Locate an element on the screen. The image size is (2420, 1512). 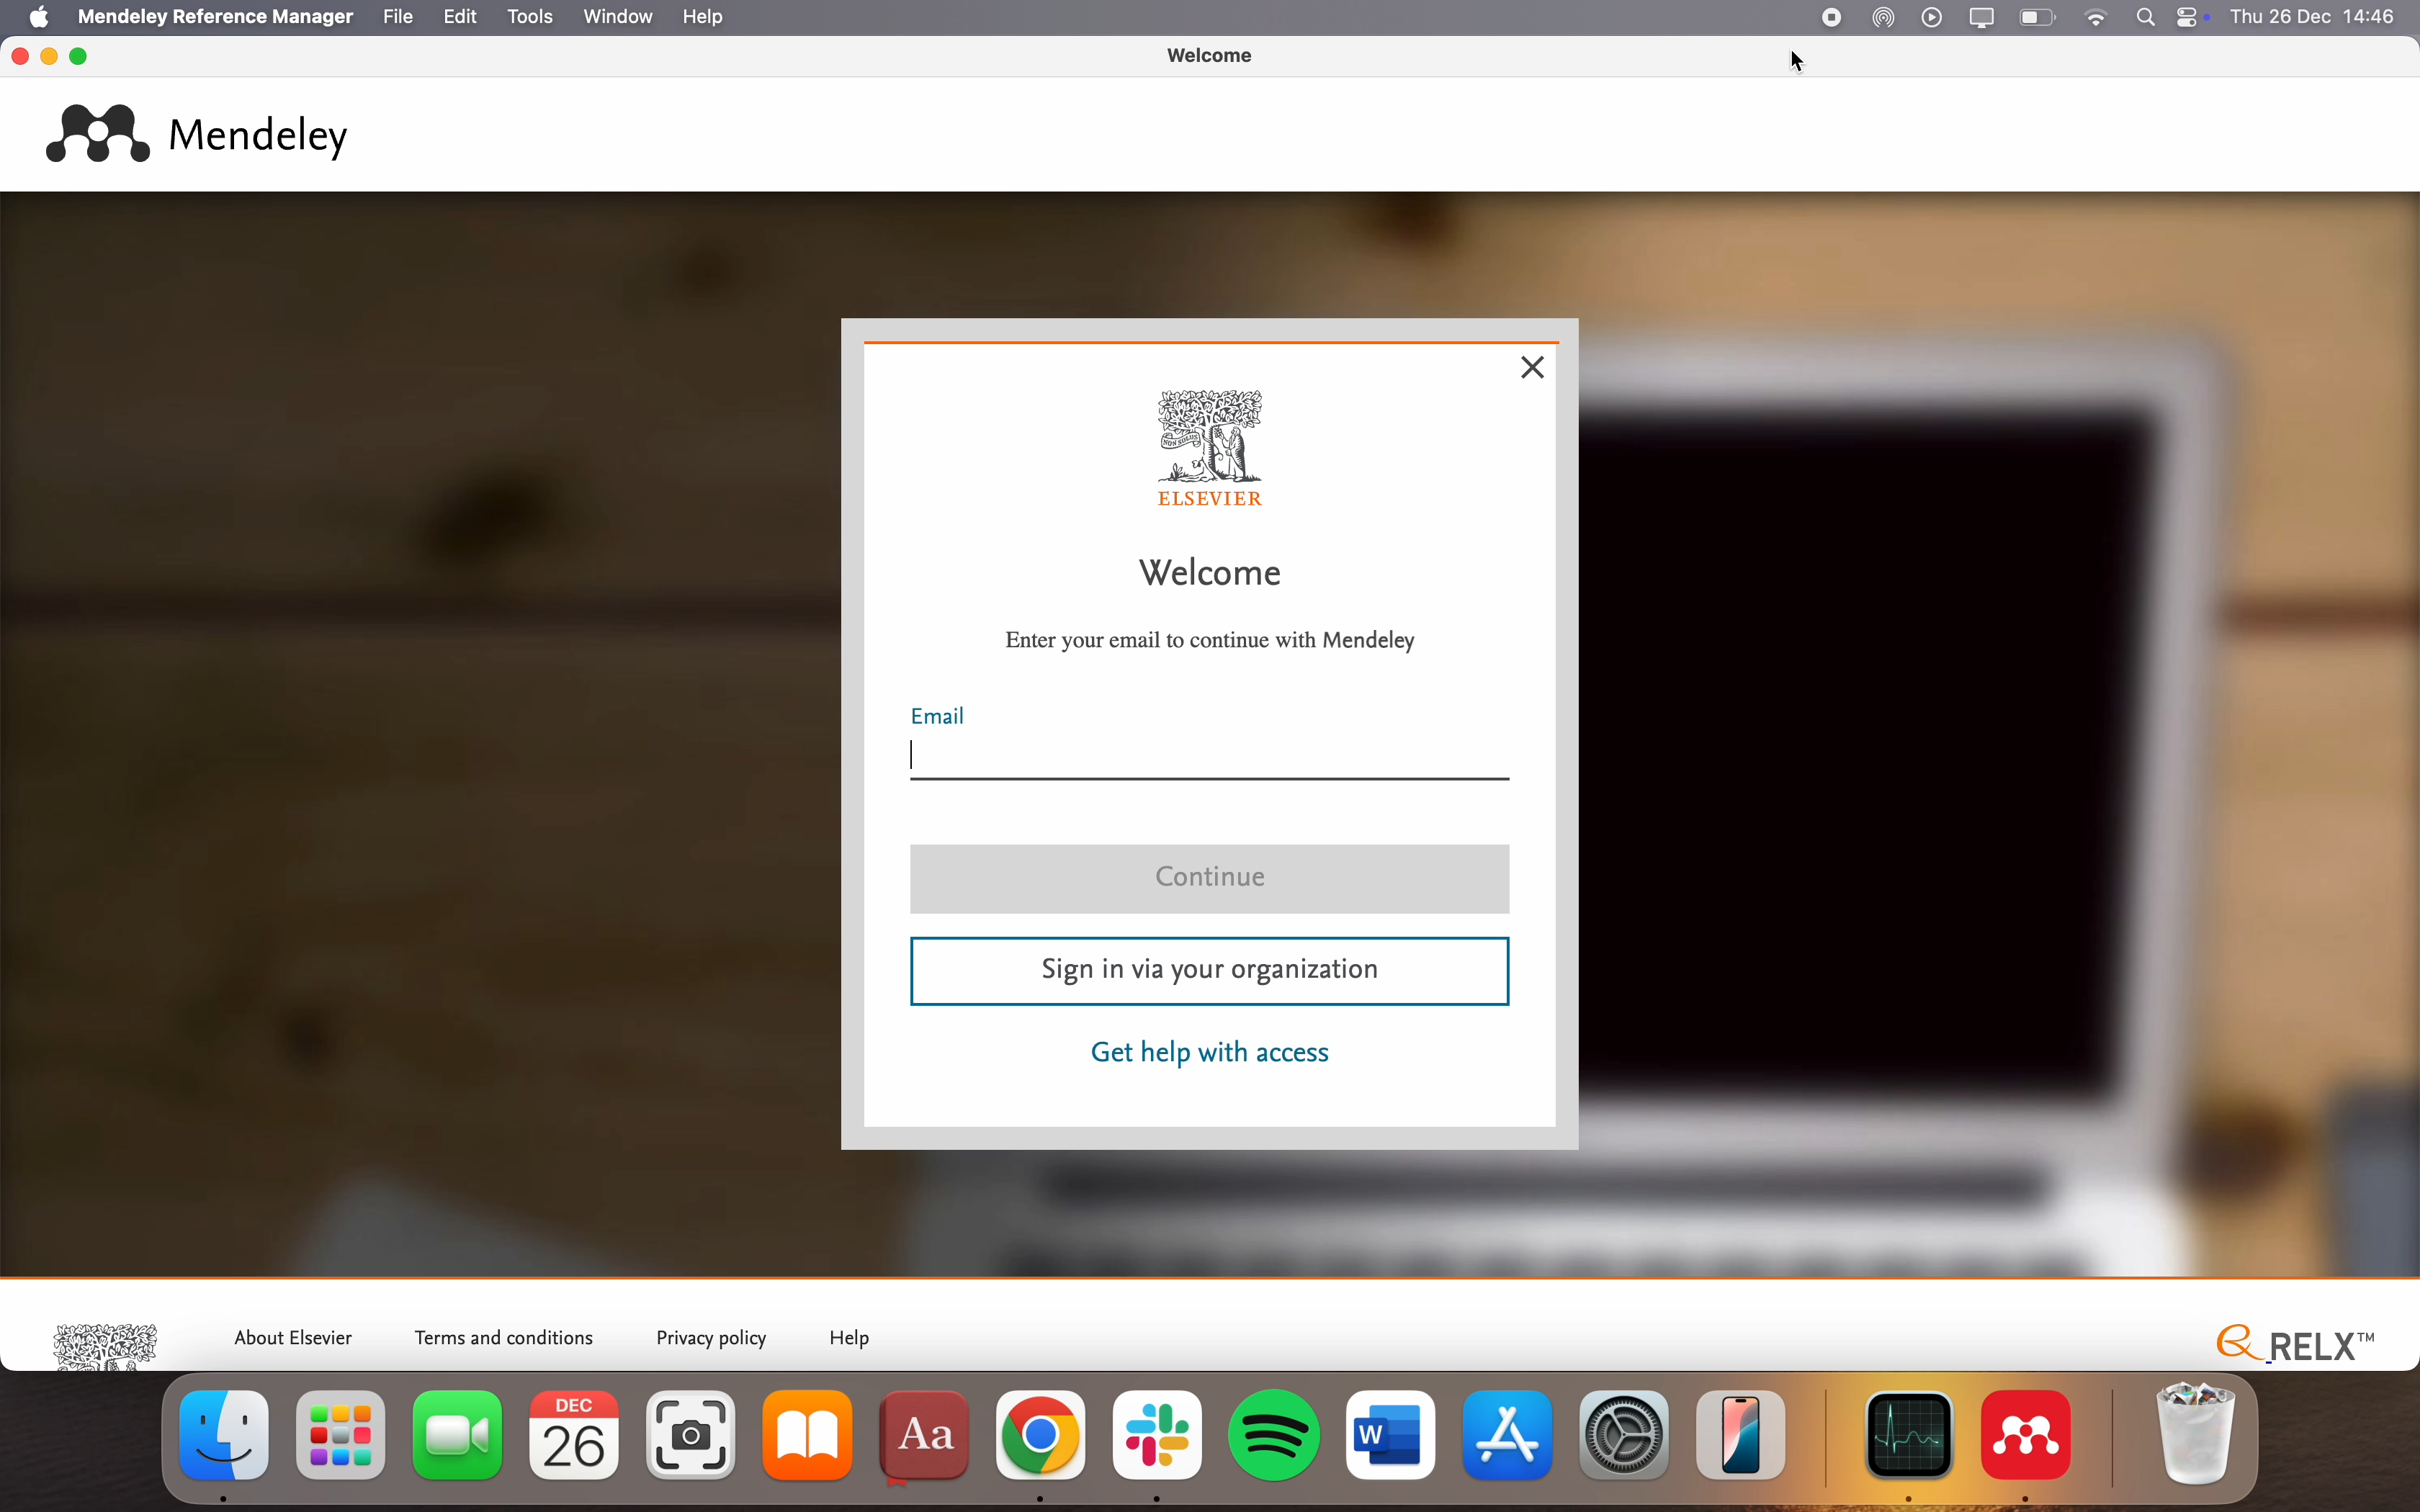
privacy policy is located at coordinates (711, 1337).